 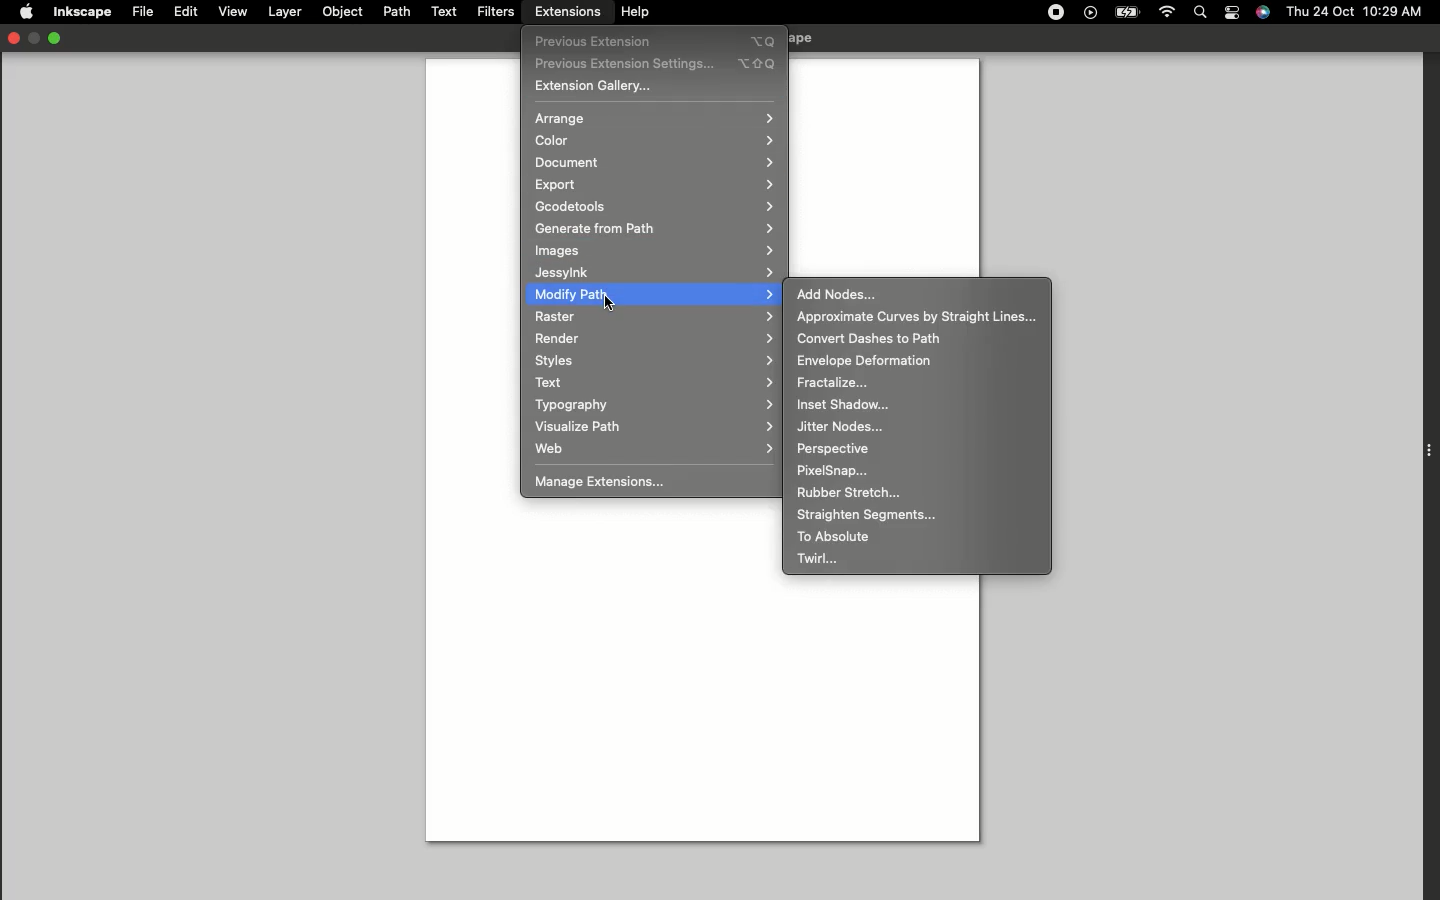 What do you see at coordinates (655, 41) in the screenshot?
I see `Previous extensions` at bounding box center [655, 41].